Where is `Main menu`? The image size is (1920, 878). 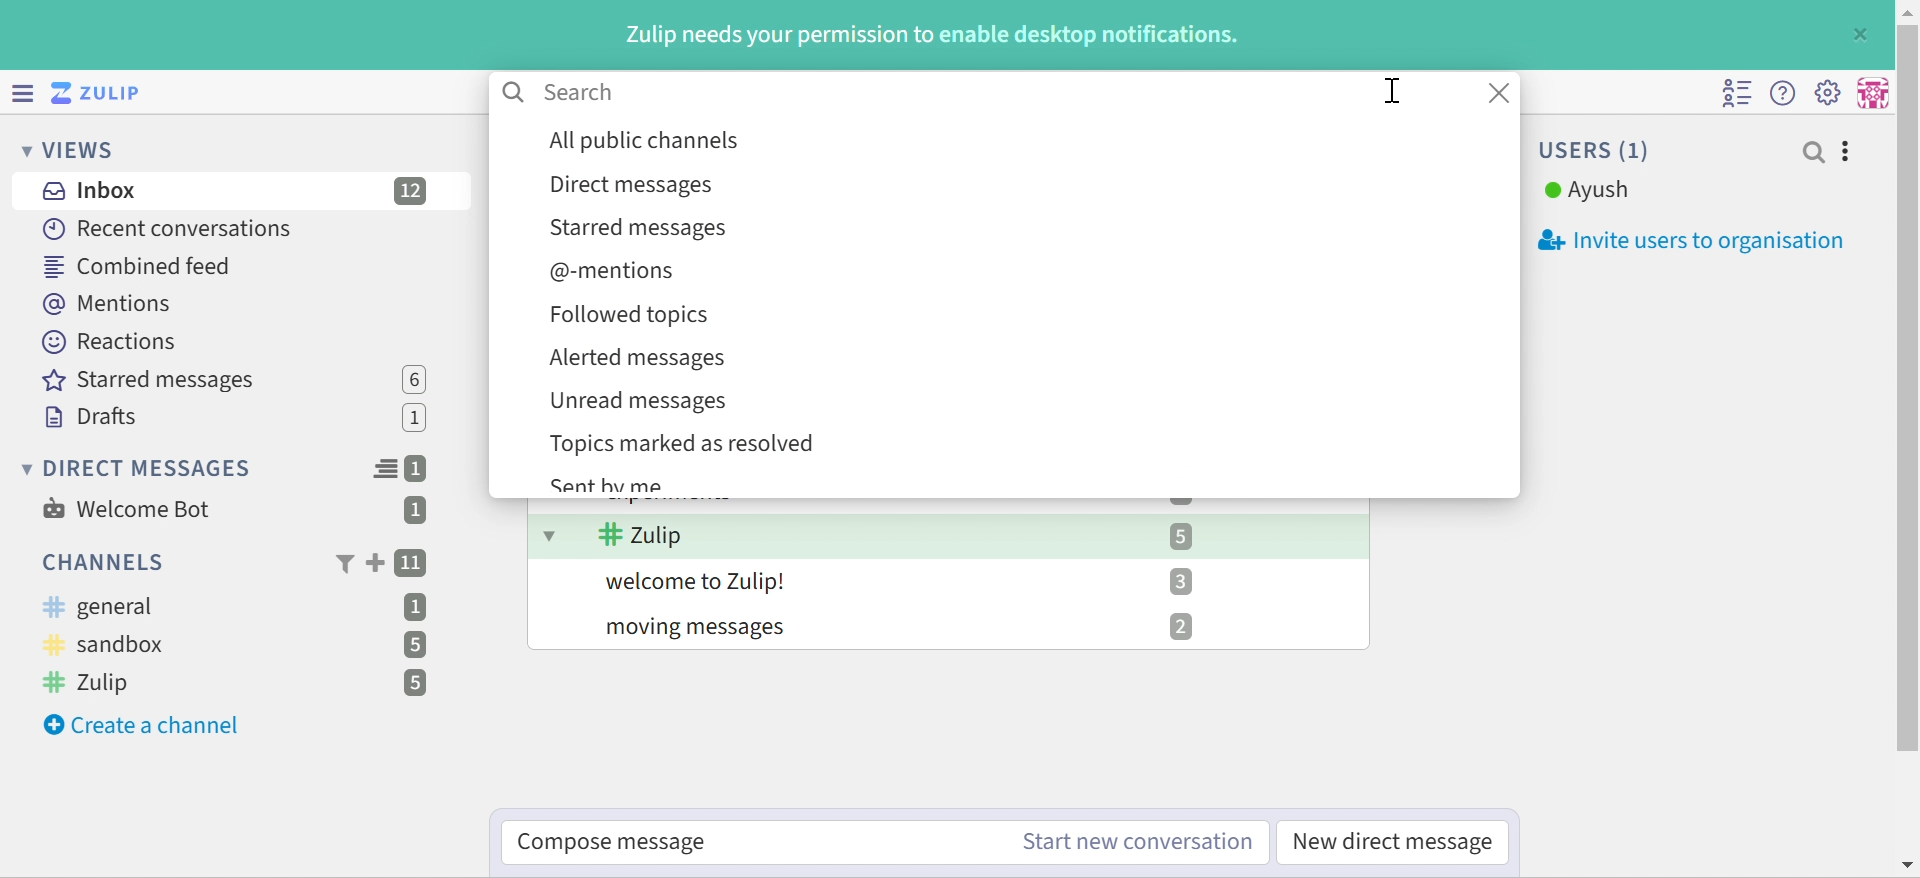
Main menu is located at coordinates (1831, 92).